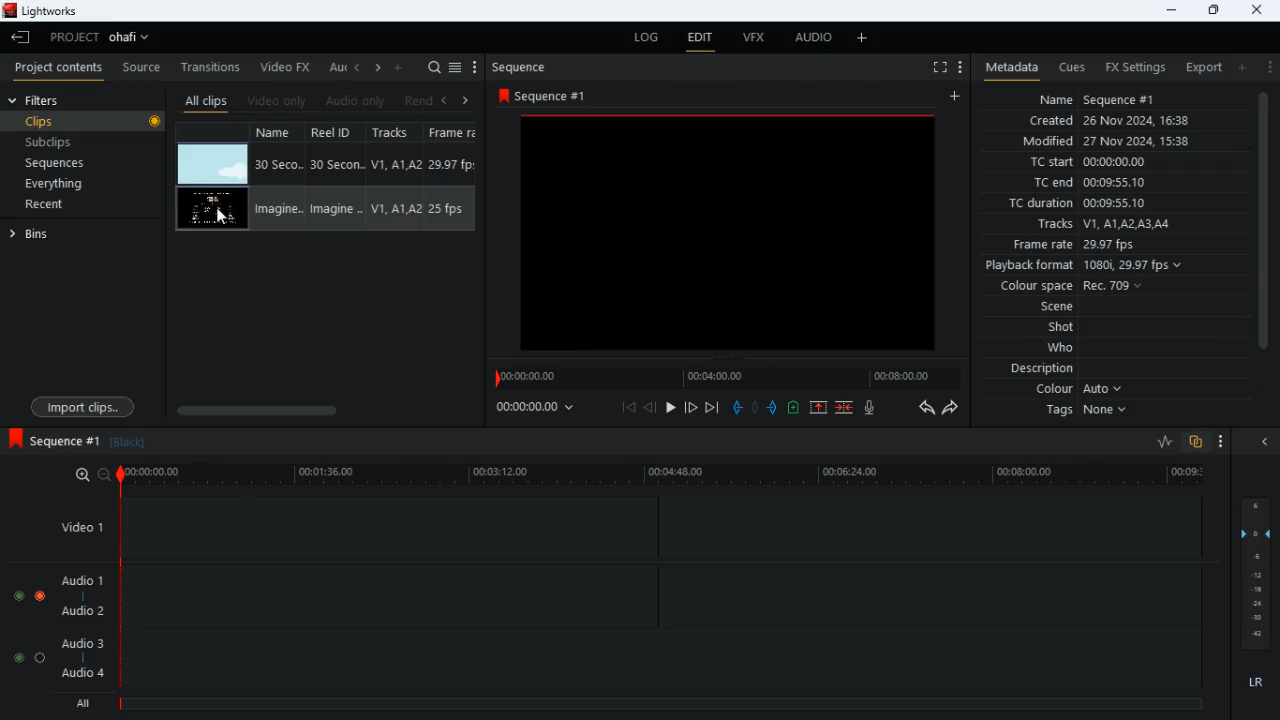 This screenshot has height=720, width=1280. What do you see at coordinates (85, 474) in the screenshot?
I see `zoom` at bounding box center [85, 474].